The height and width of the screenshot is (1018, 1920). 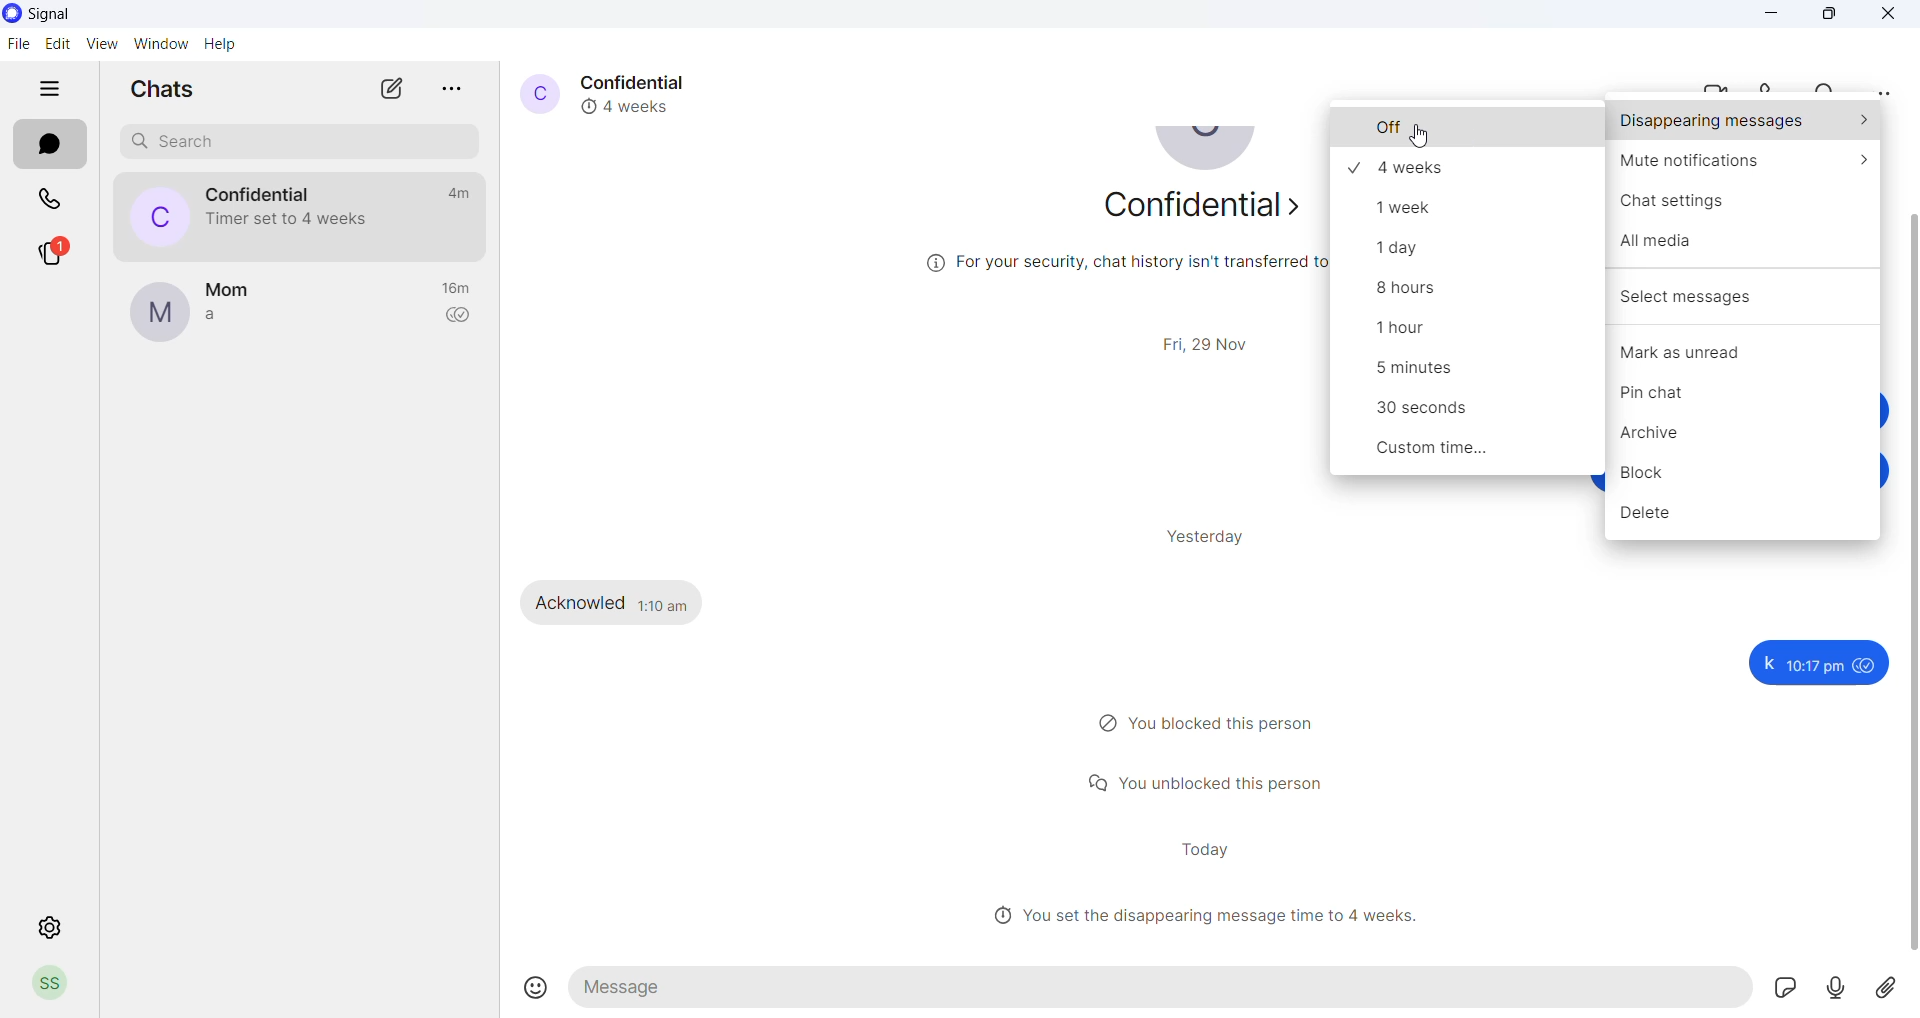 I want to click on new chat, so click(x=391, y=89).